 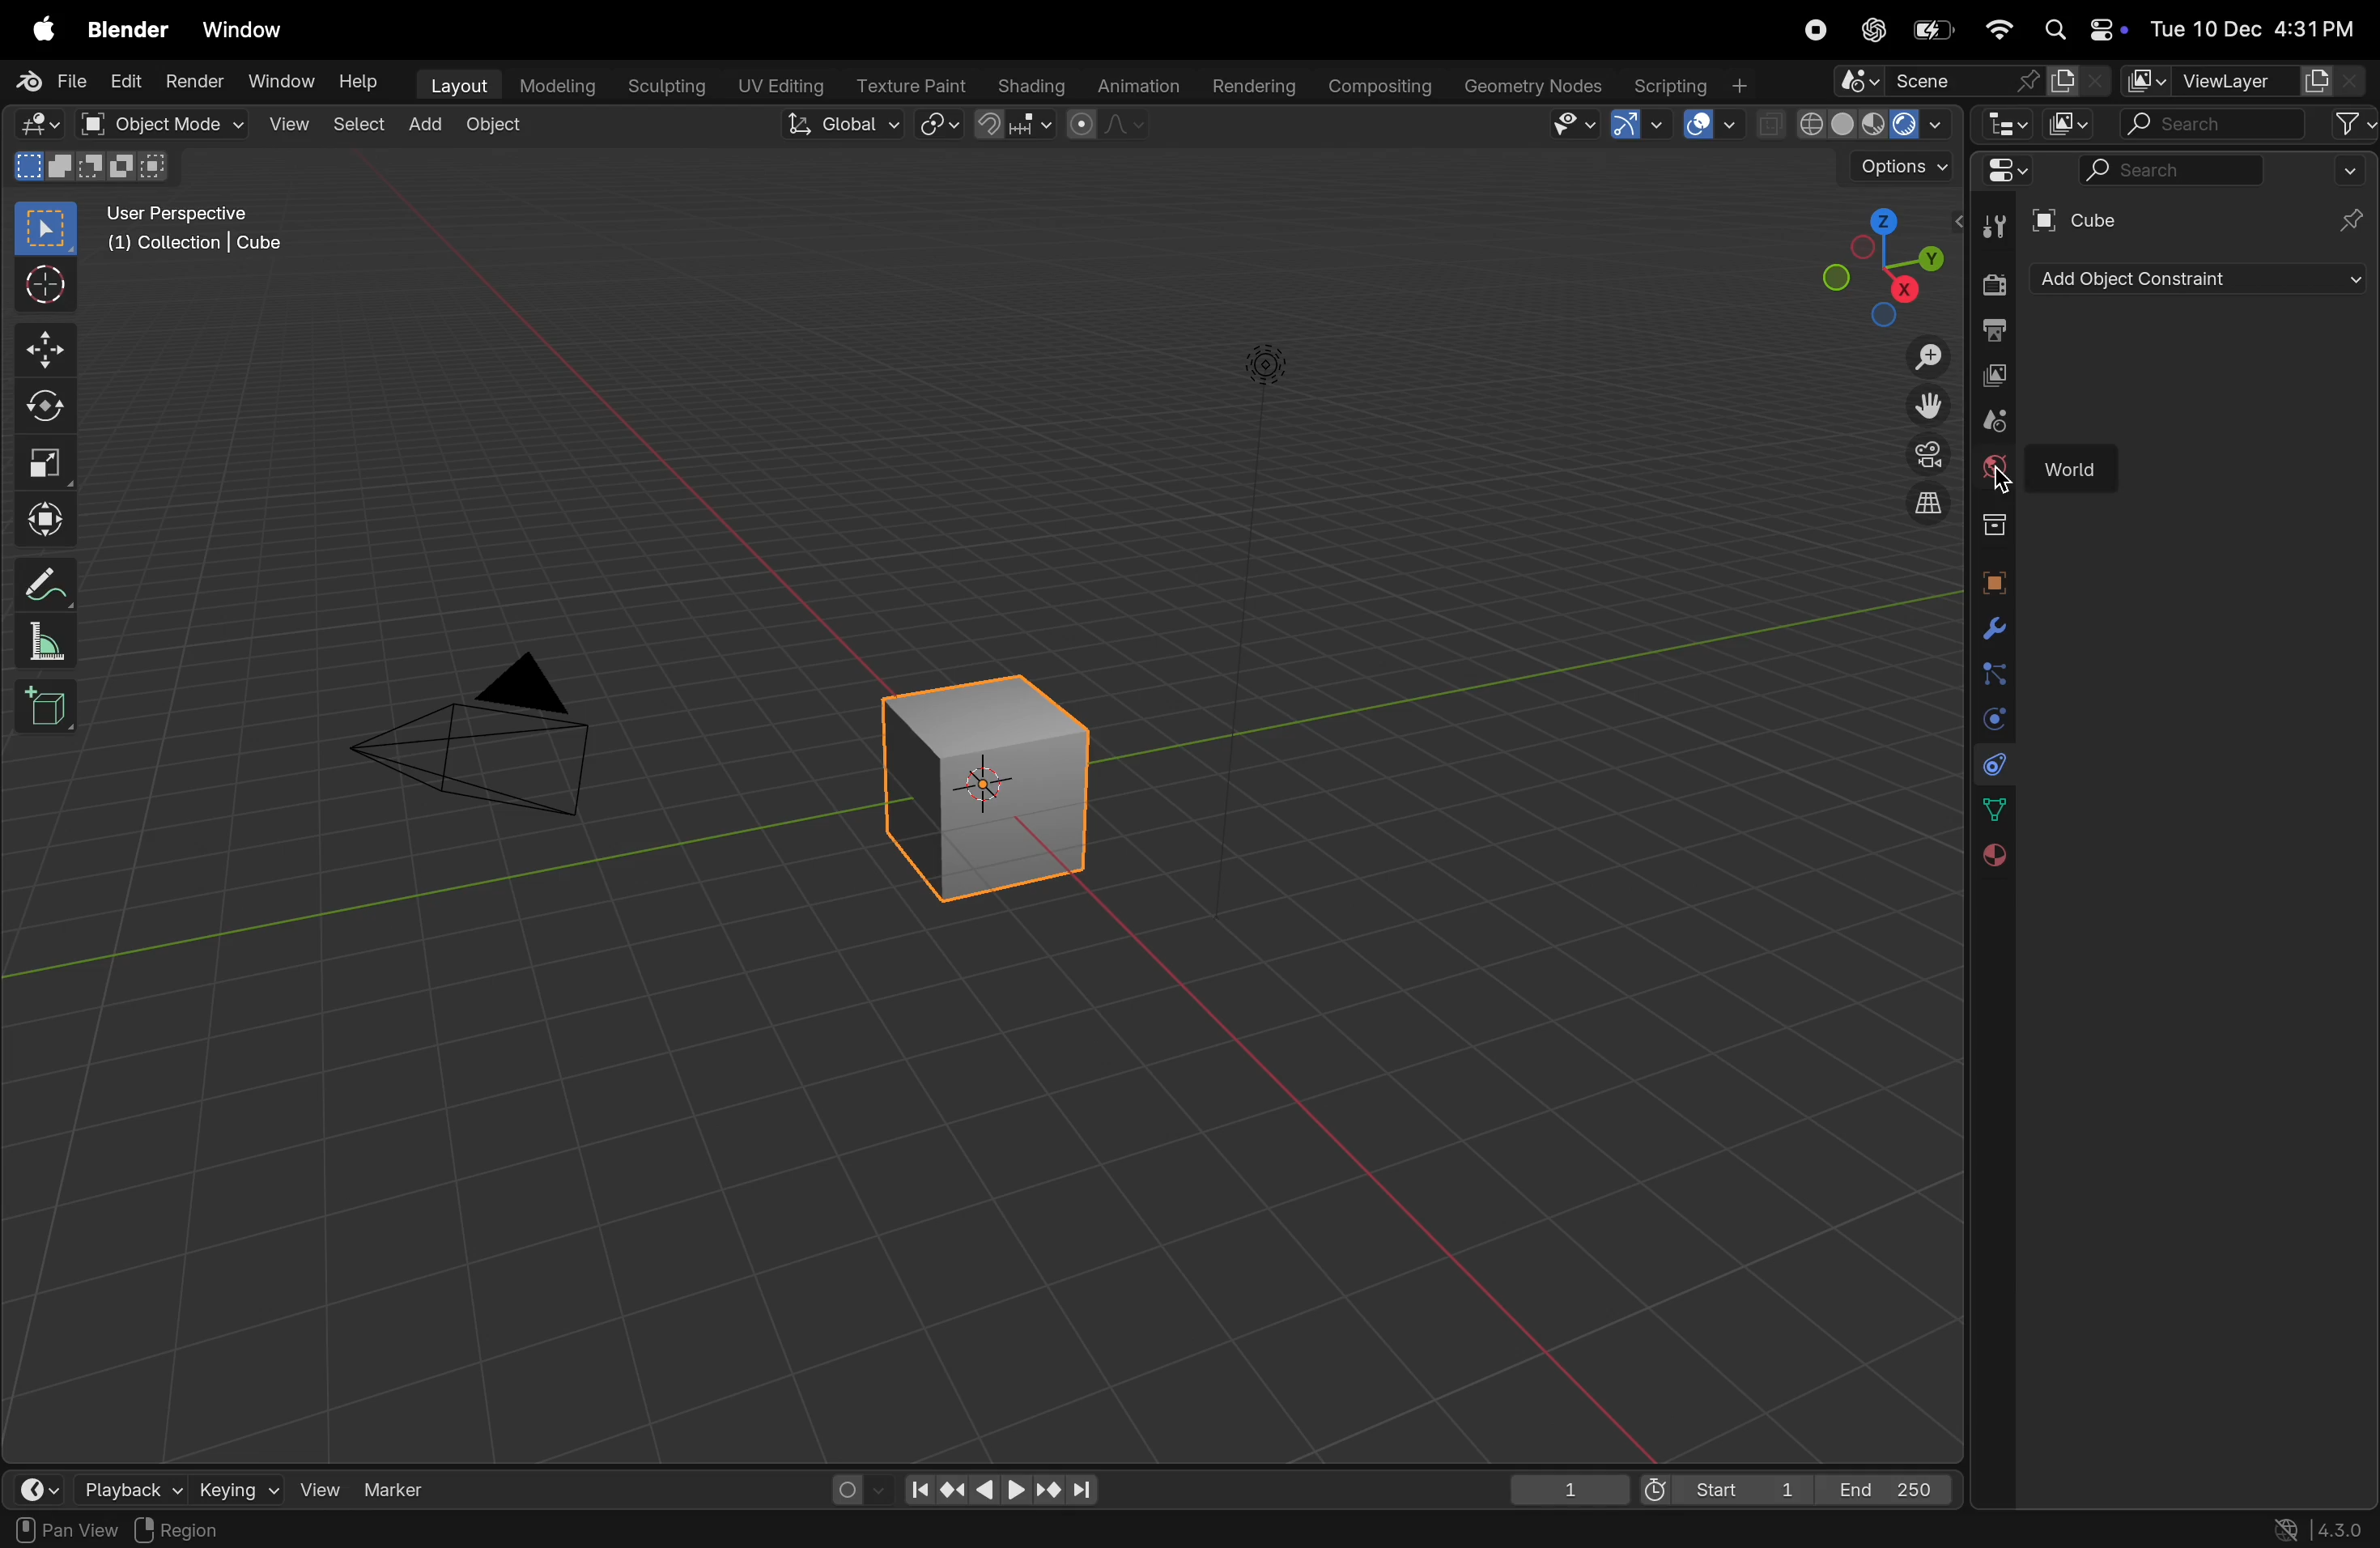 What do you see at coordinates (1991, 375) in the screenshot?
I see `out put` at bounding box center [1991, 375].